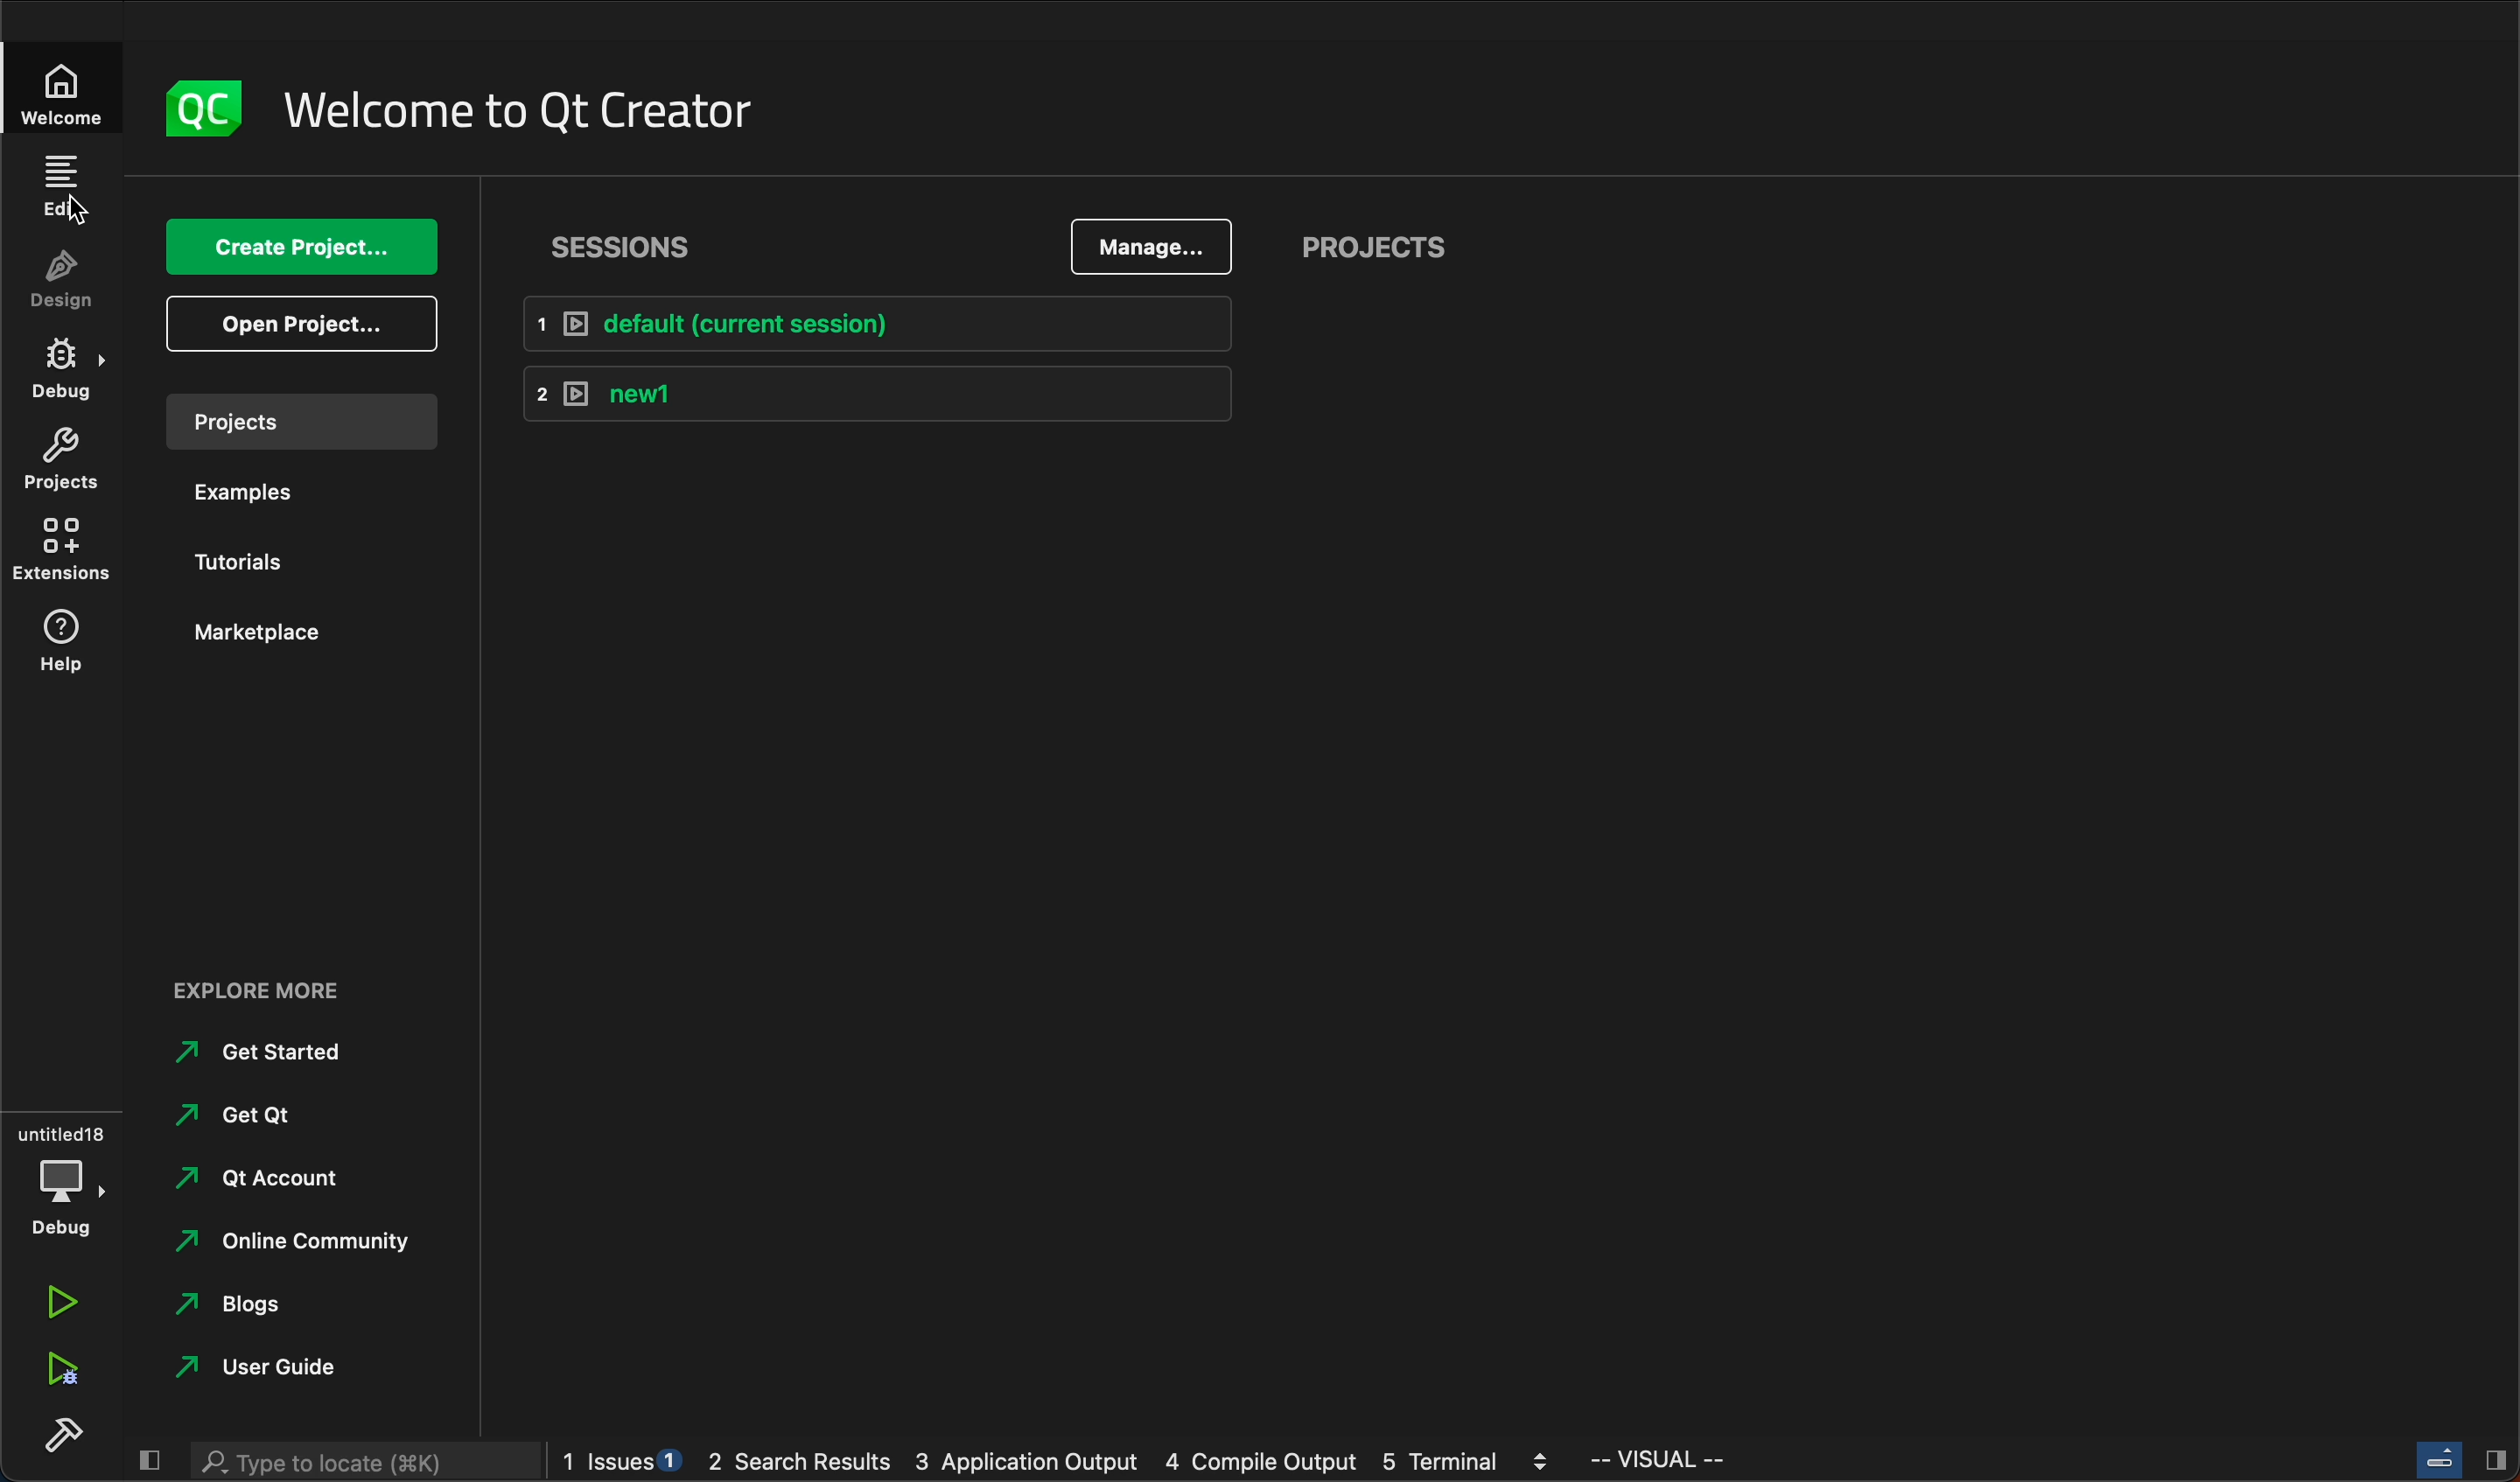 The image size is (2520, 1482). What do you see at coordinates (248, 639) in the screenshot?
I see `marketplace` at bounding box center [248, 639].